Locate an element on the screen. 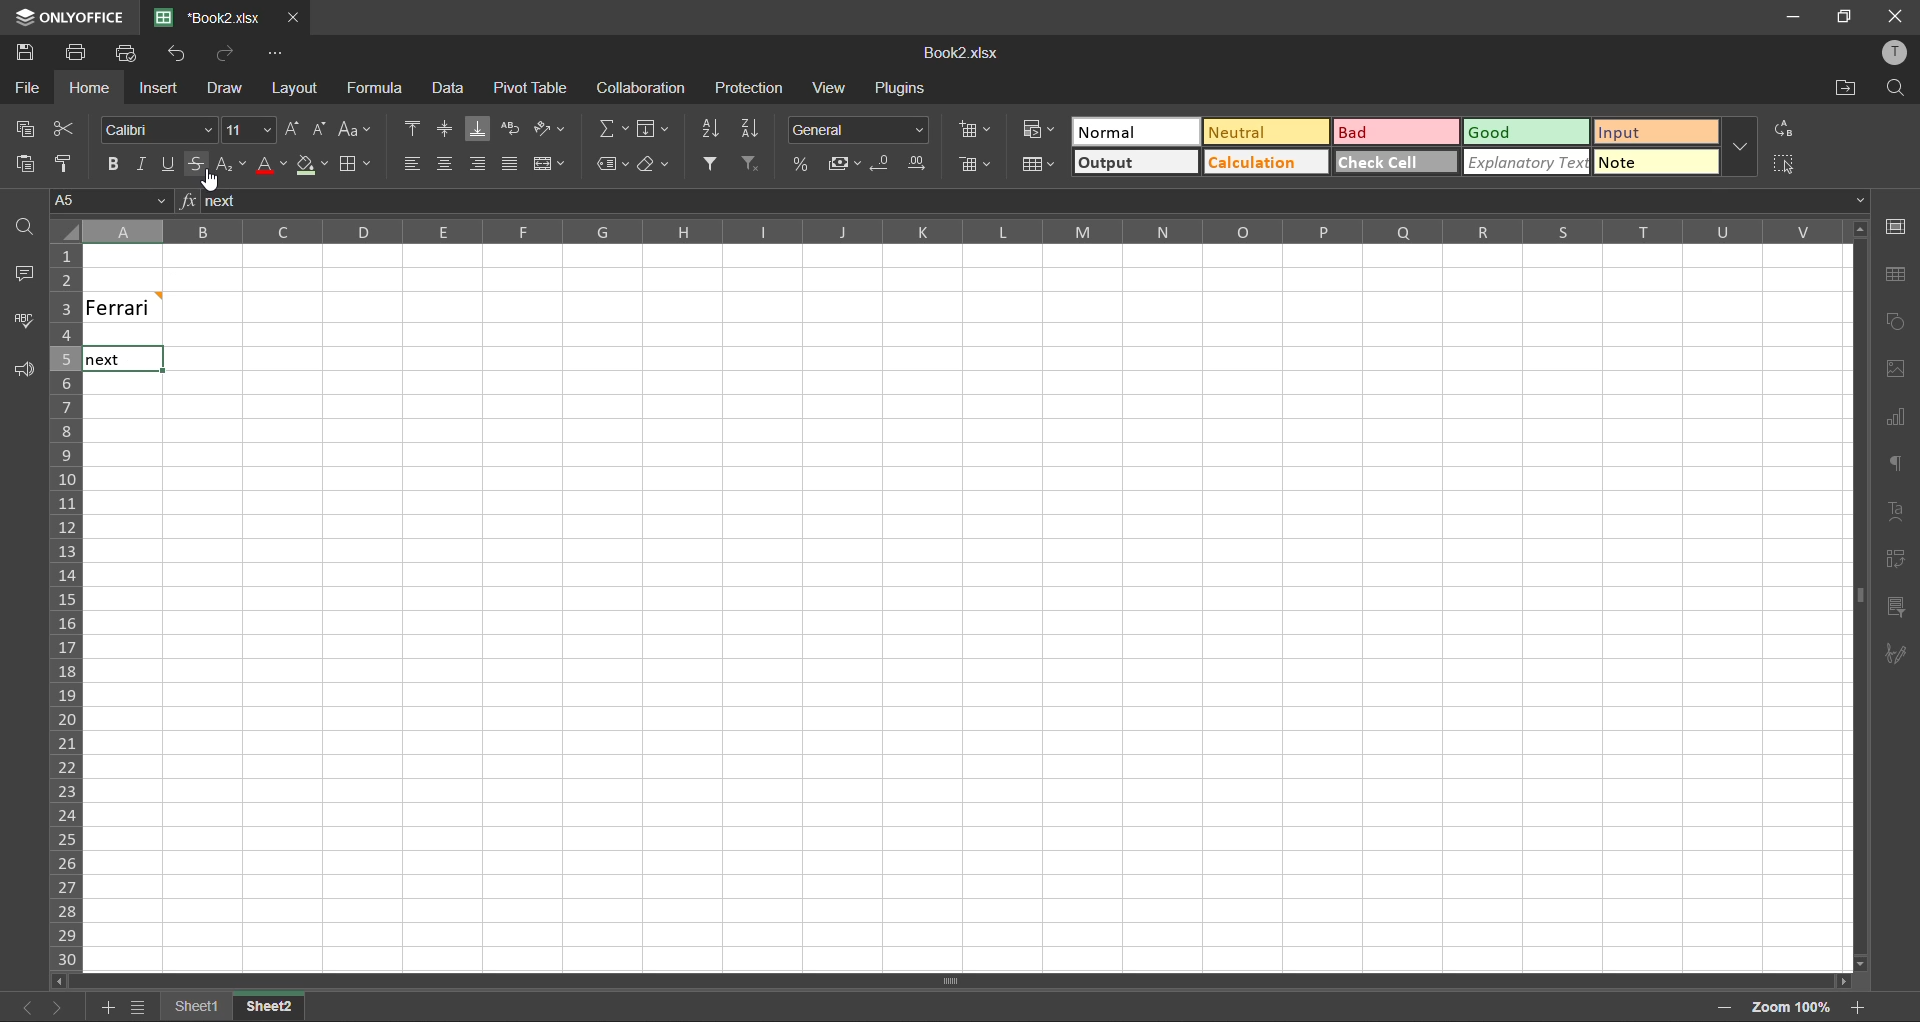 This screenshot has width=1920, height=1022. Cursor is located at coordinates (208, 181).